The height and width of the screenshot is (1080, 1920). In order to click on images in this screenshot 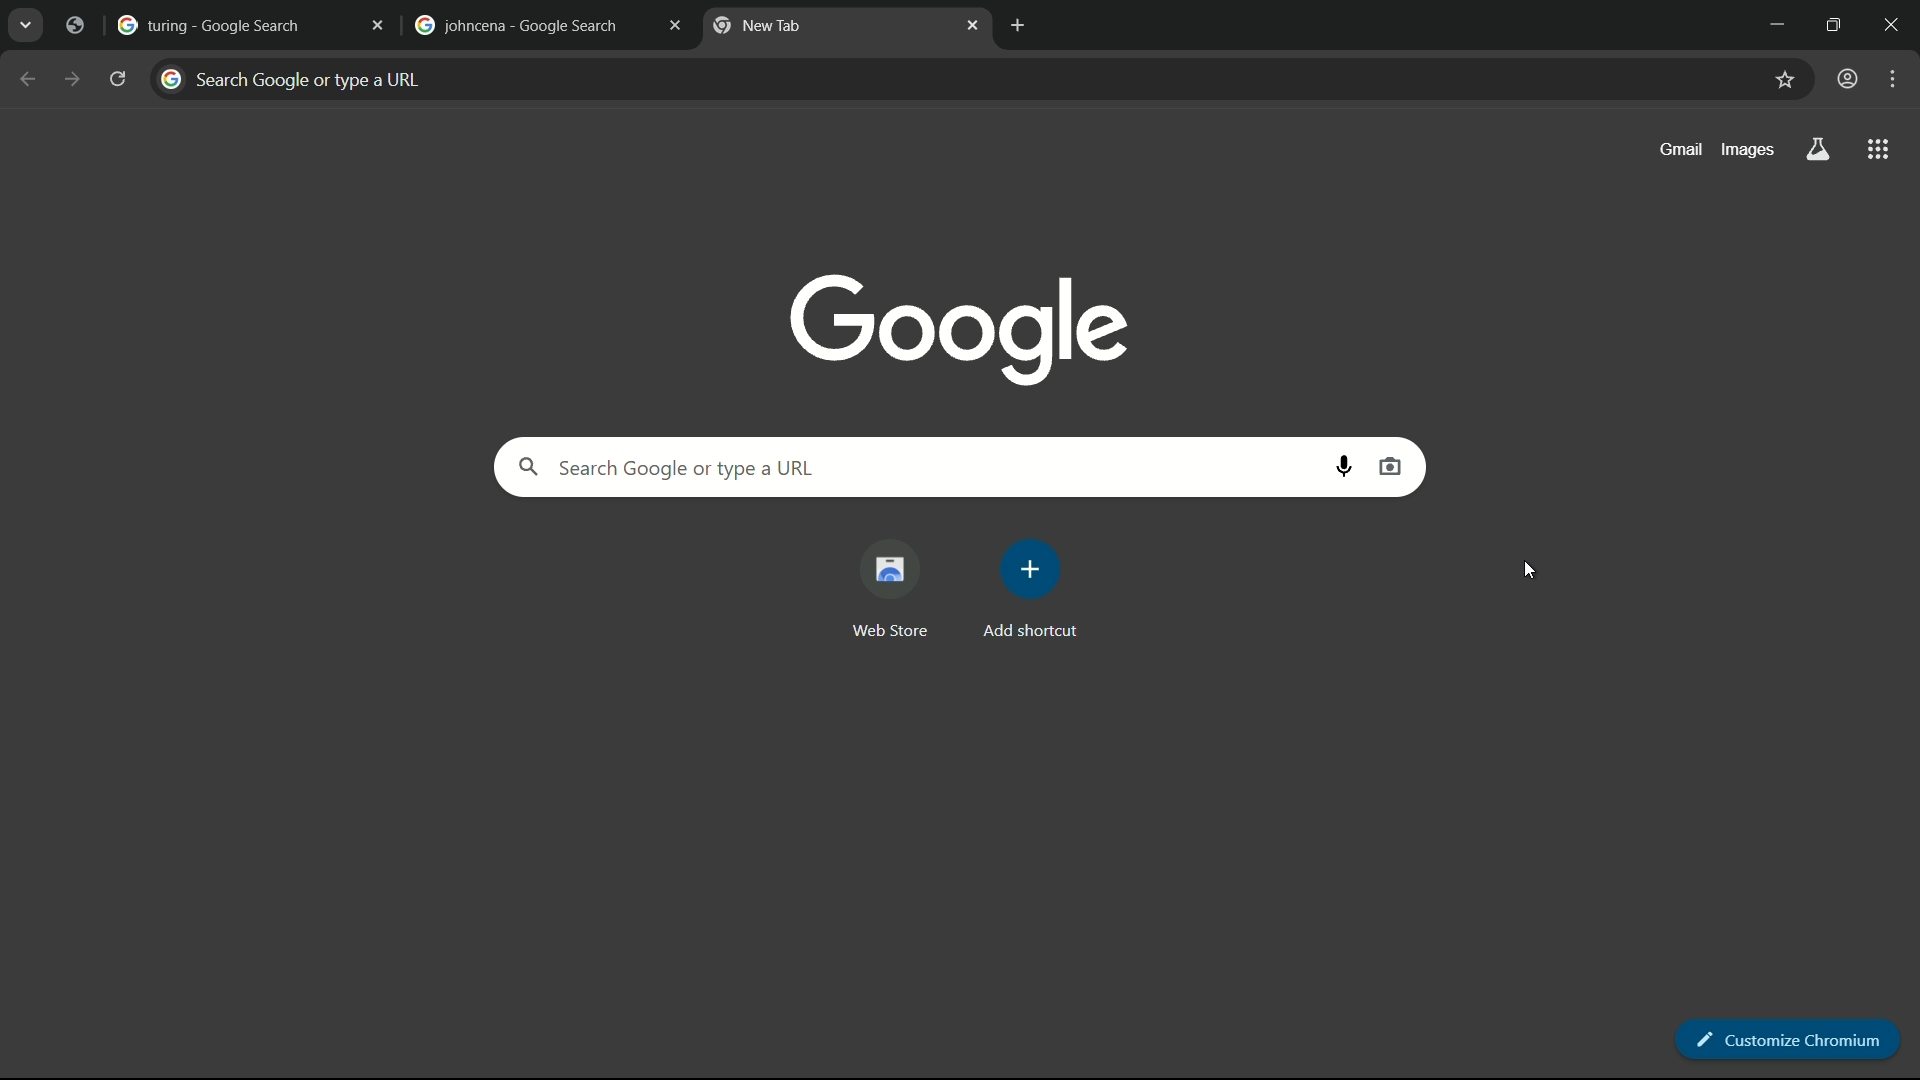, I will do `click(1748, 148)`.